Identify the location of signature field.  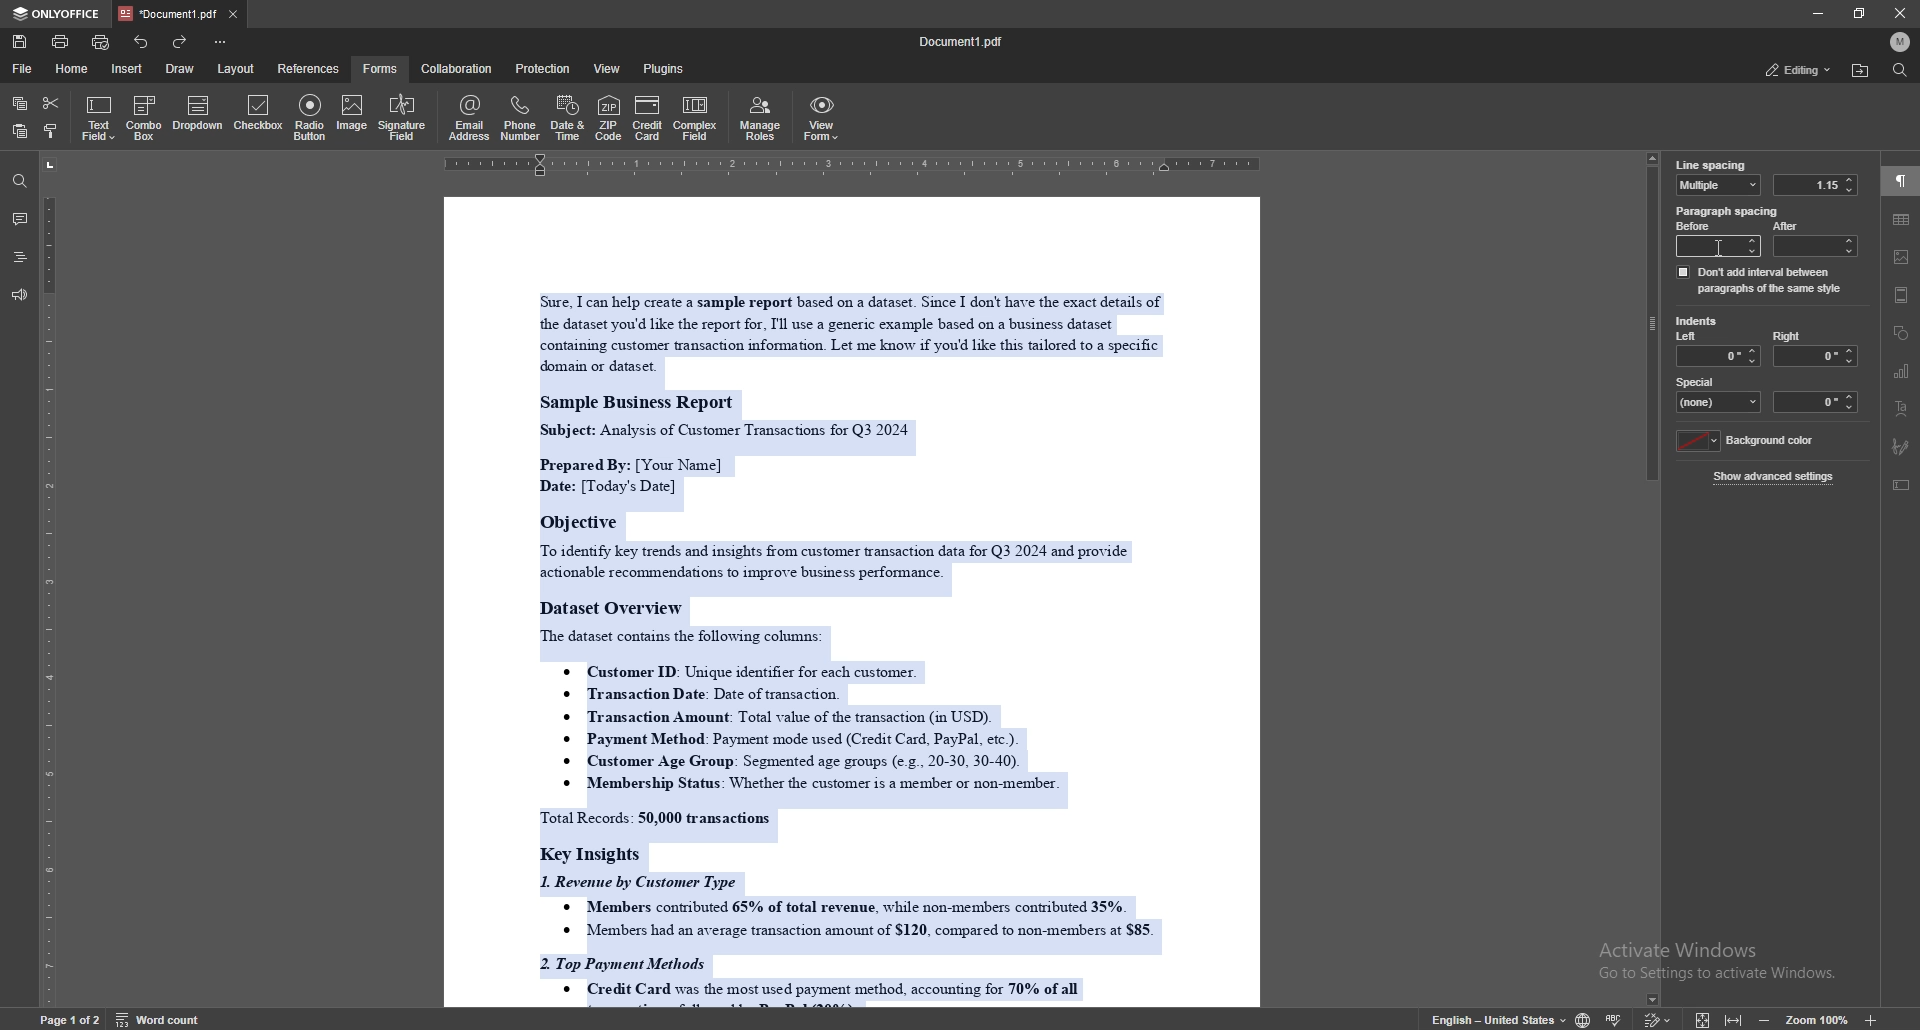
(1902, 447).